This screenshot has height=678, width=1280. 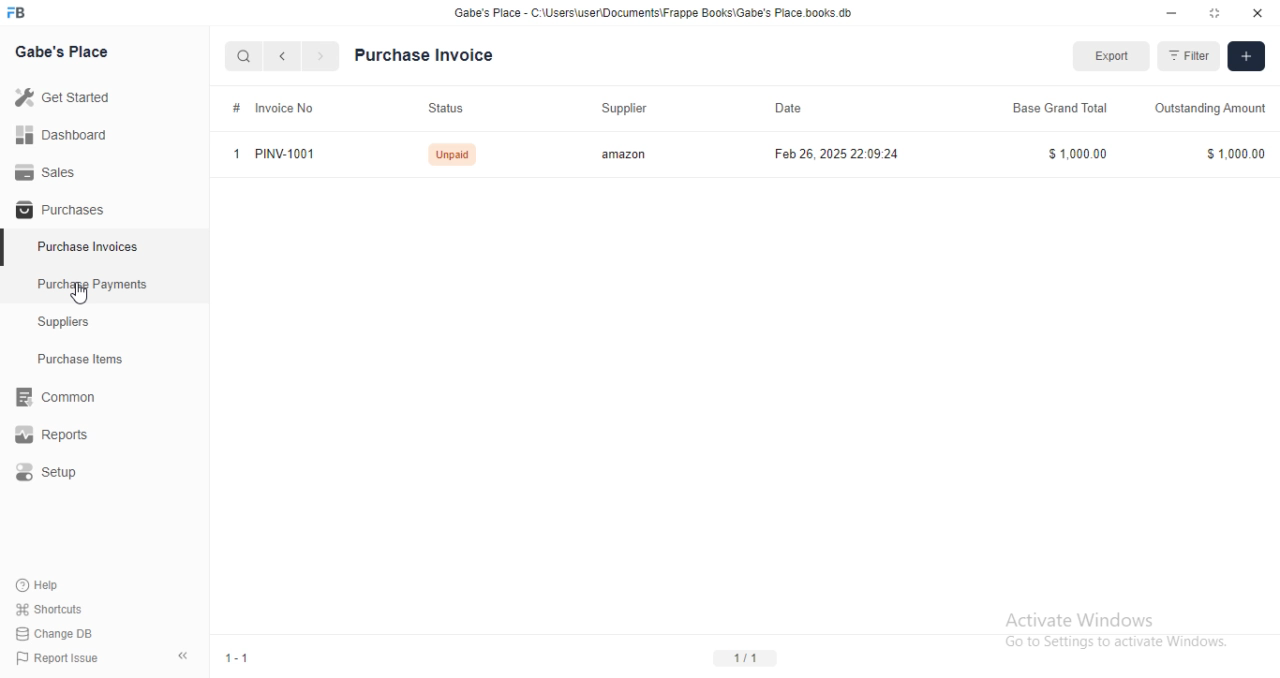 What do you see at coordinates (55, 400) in the screenshot?
I see `Rit
Common` at bounding box center [55, 400].